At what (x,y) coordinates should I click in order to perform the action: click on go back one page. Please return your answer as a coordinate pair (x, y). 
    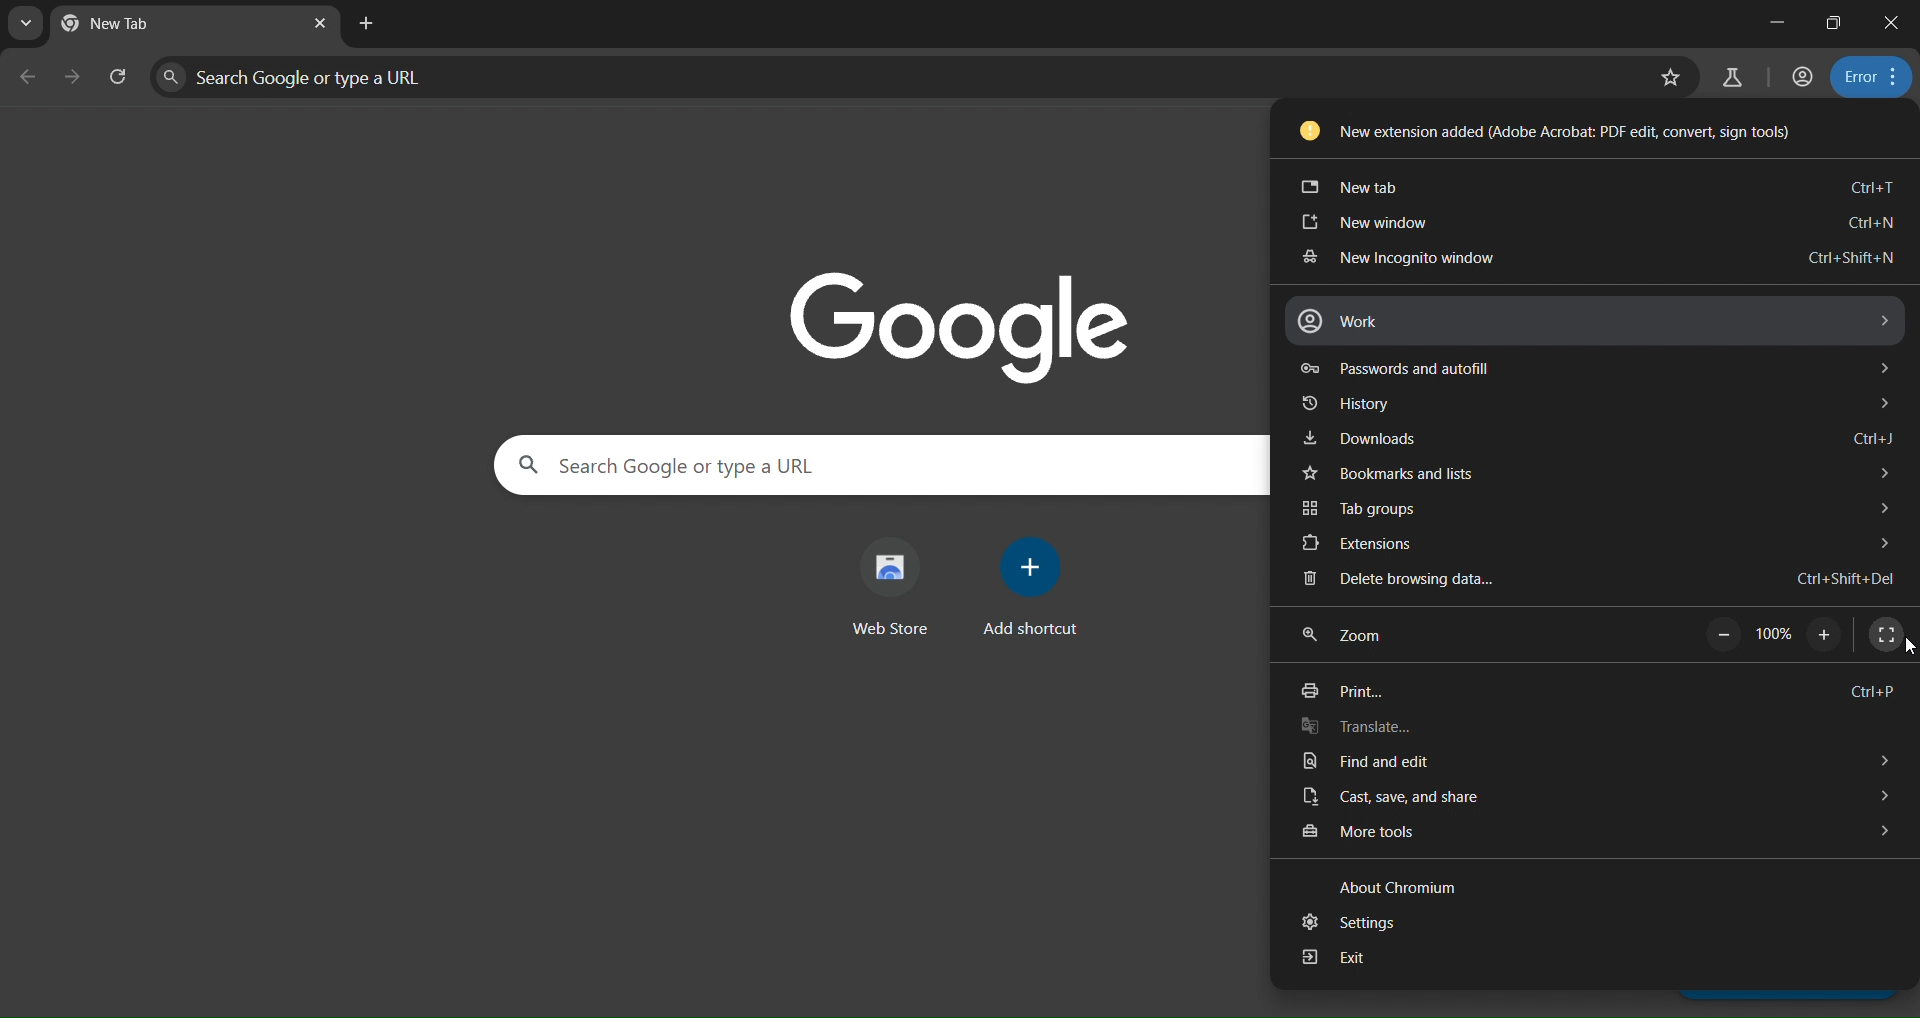
    Looking at the image, I should click on (25, 76).